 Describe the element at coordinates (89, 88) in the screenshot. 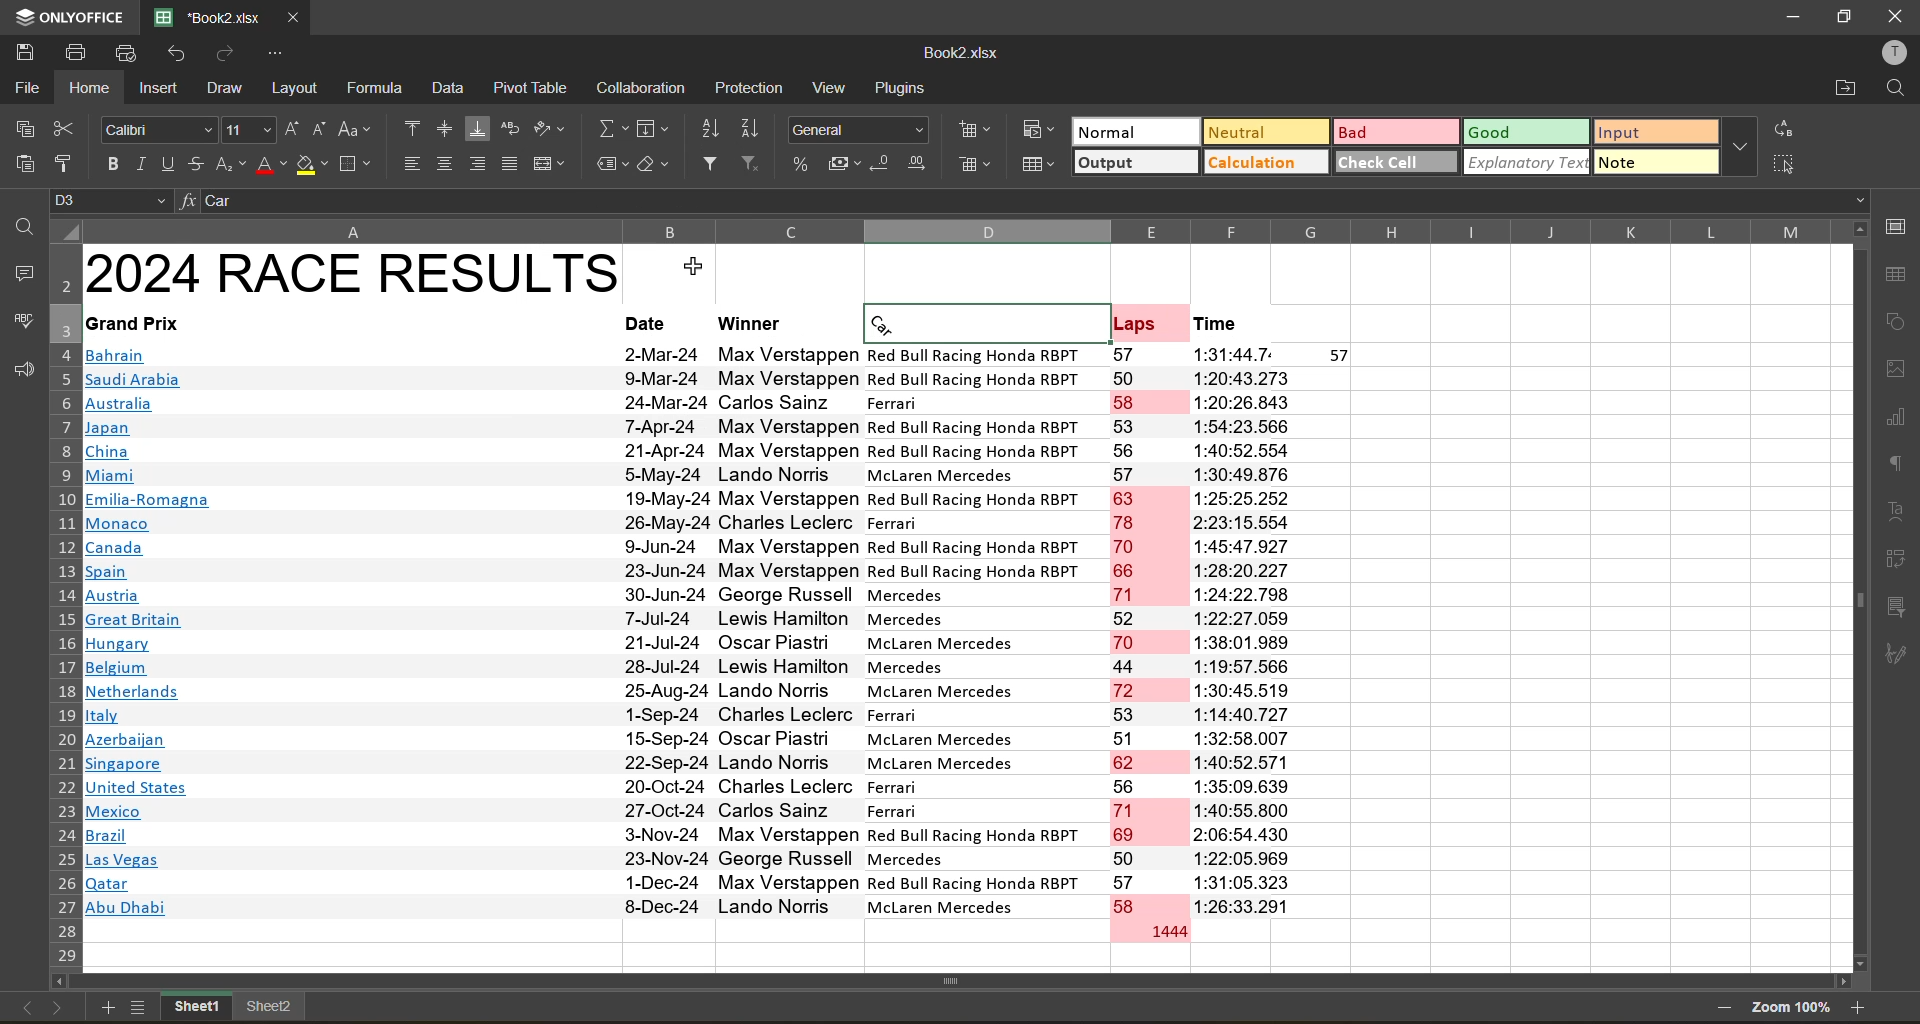

I see `home` at that location.